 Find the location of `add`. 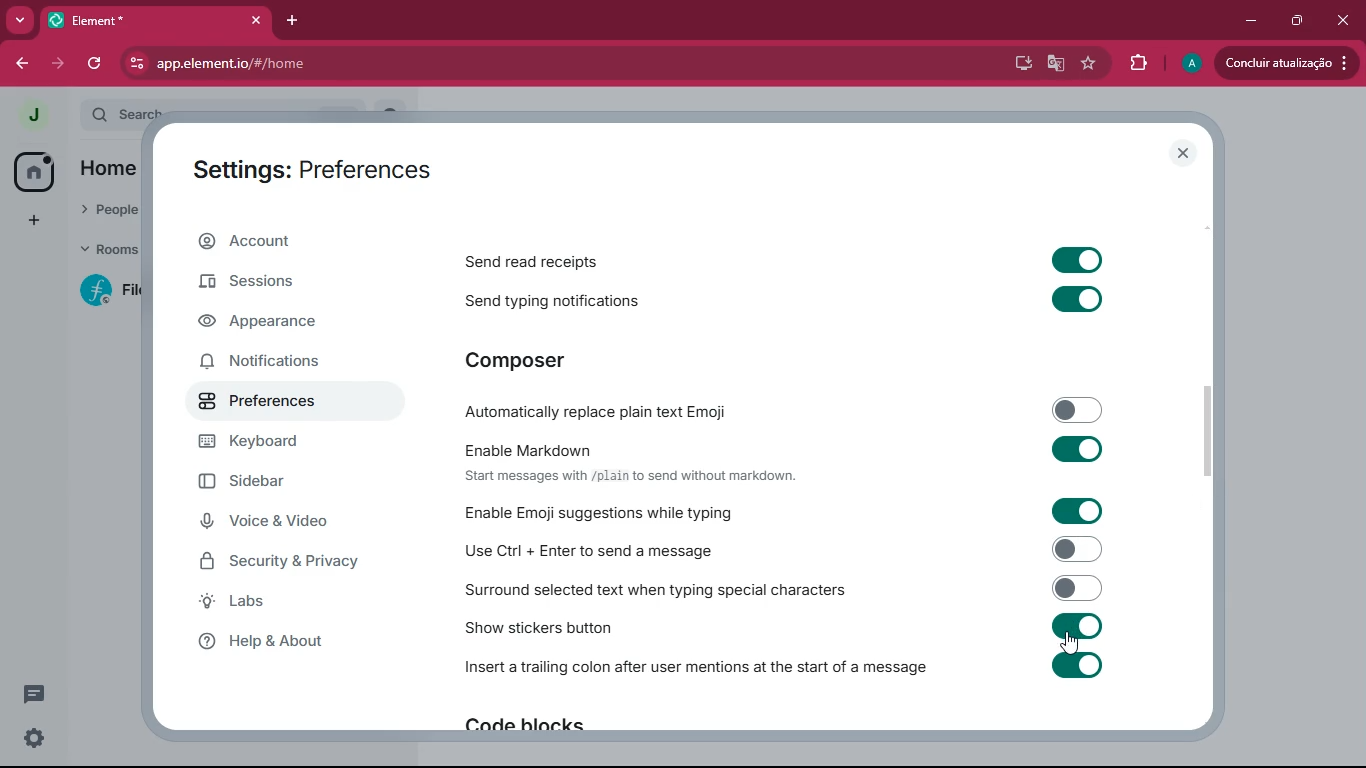

add is located at coordinates (31, 222).